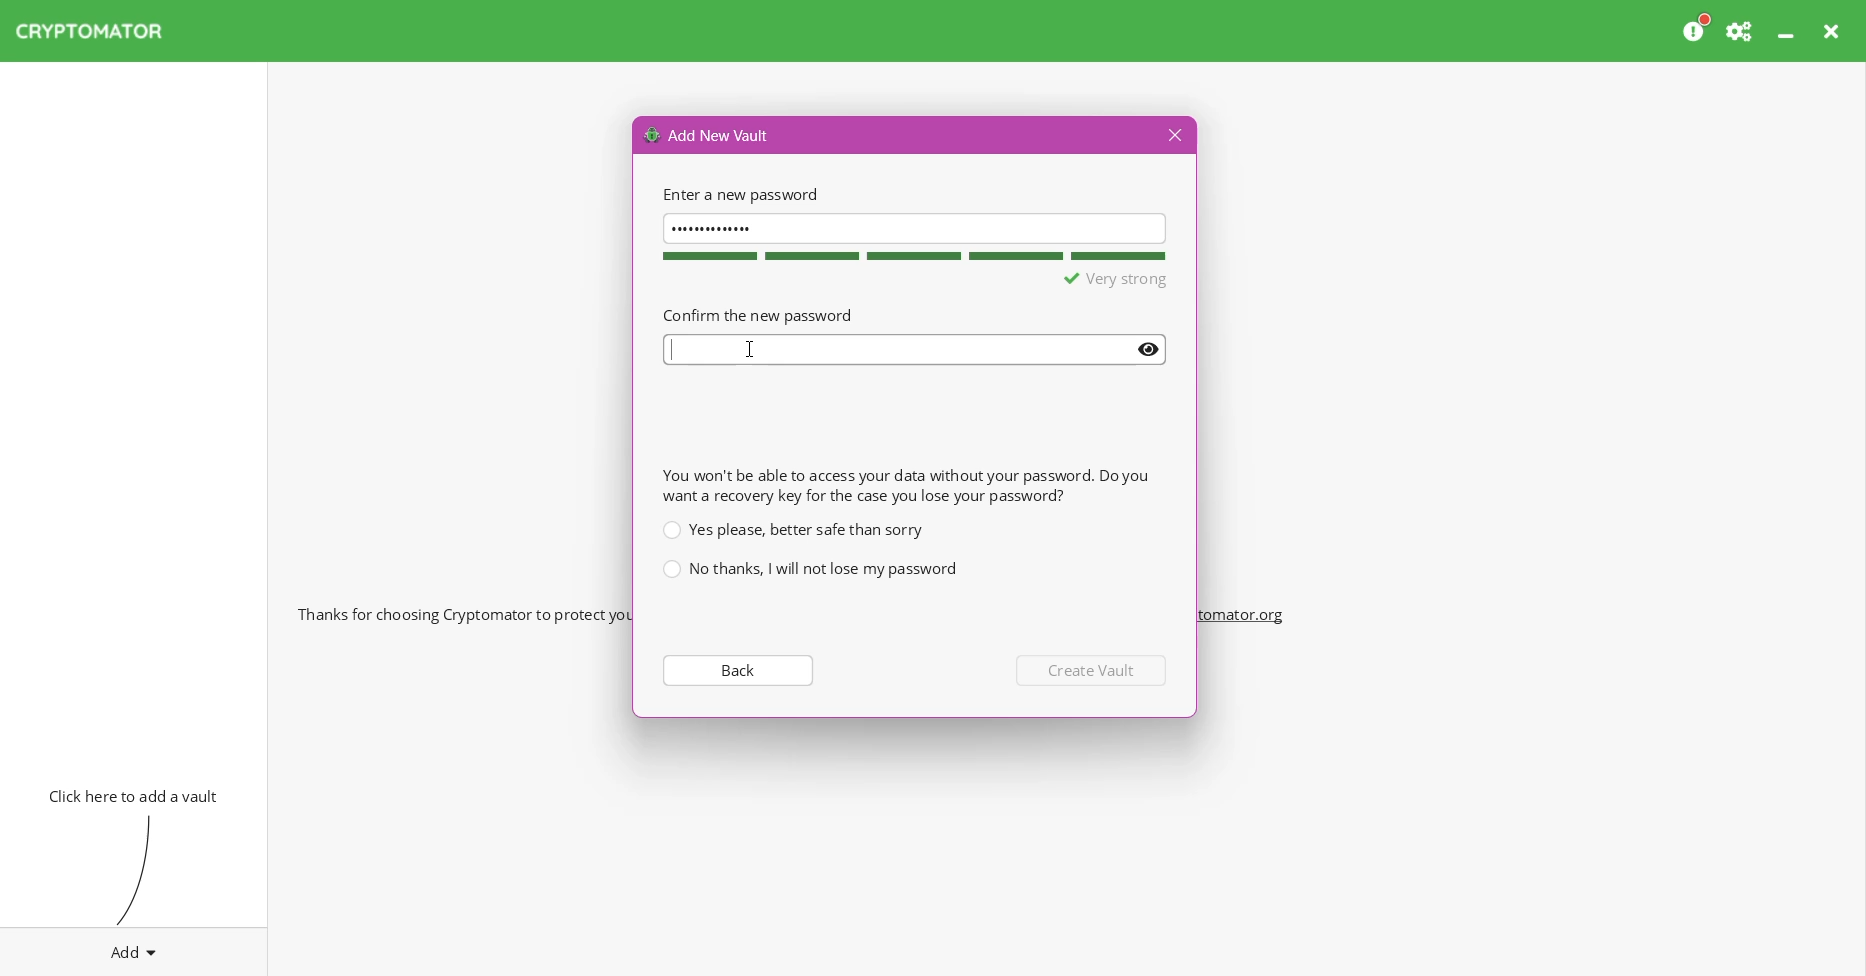 The image size is (1866, 976). Describe the element at coordinates (1697, 29) in the screenshot. I see `Please consider donating` at that location.